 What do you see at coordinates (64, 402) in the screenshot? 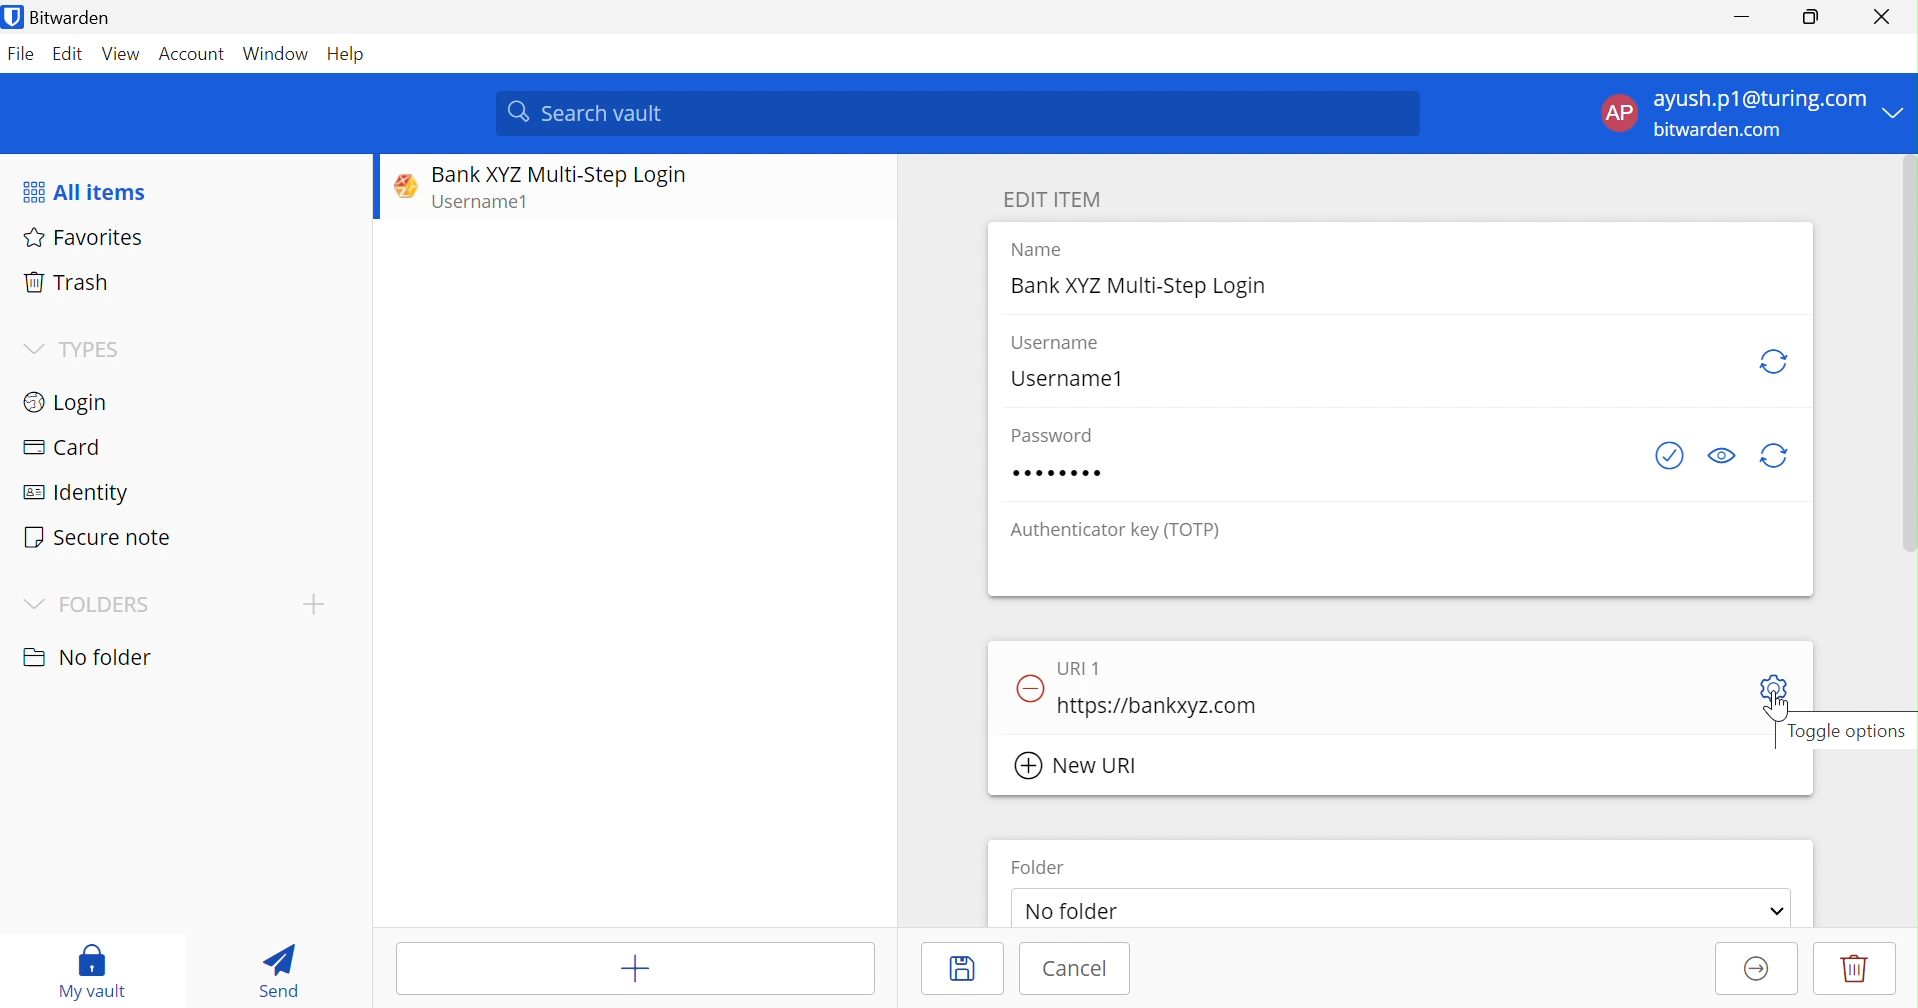
I see `Login` at bounding box center [64, 402].